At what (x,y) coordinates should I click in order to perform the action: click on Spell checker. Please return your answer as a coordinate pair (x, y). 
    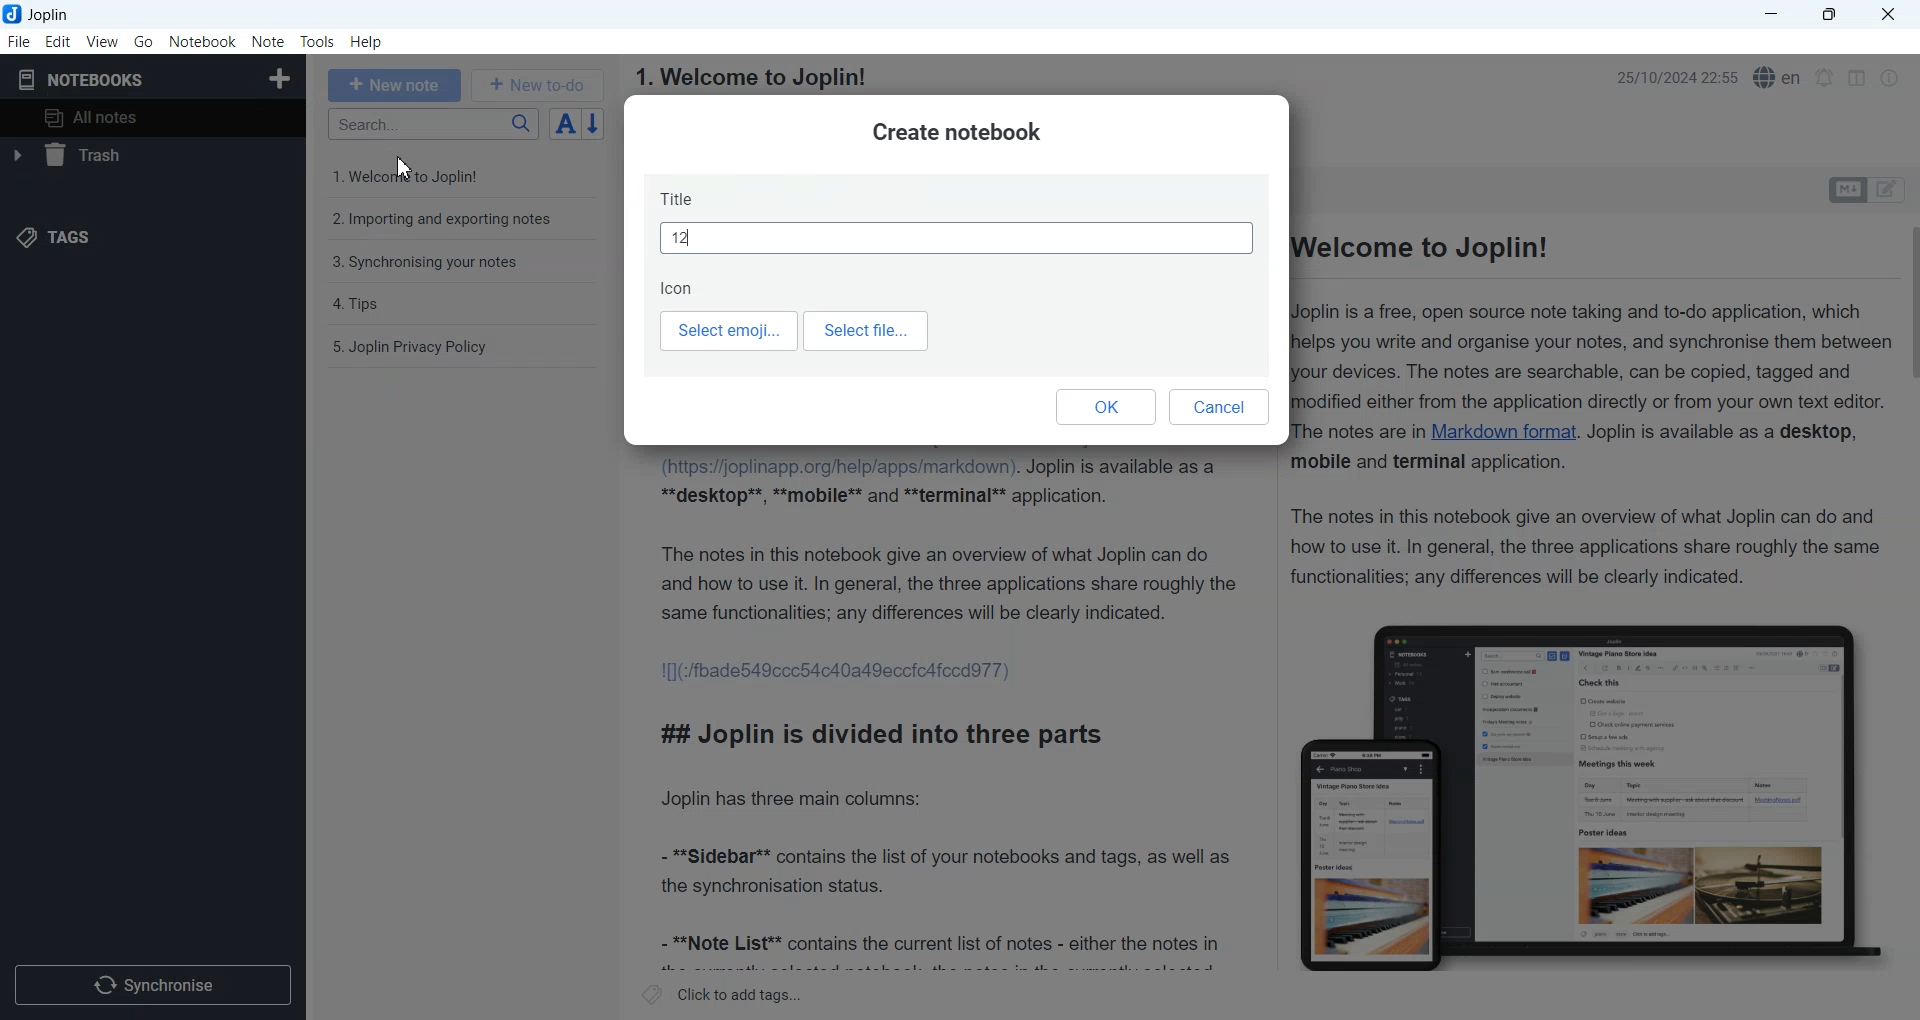
    Looking at the image, I should click on (1779, 77).